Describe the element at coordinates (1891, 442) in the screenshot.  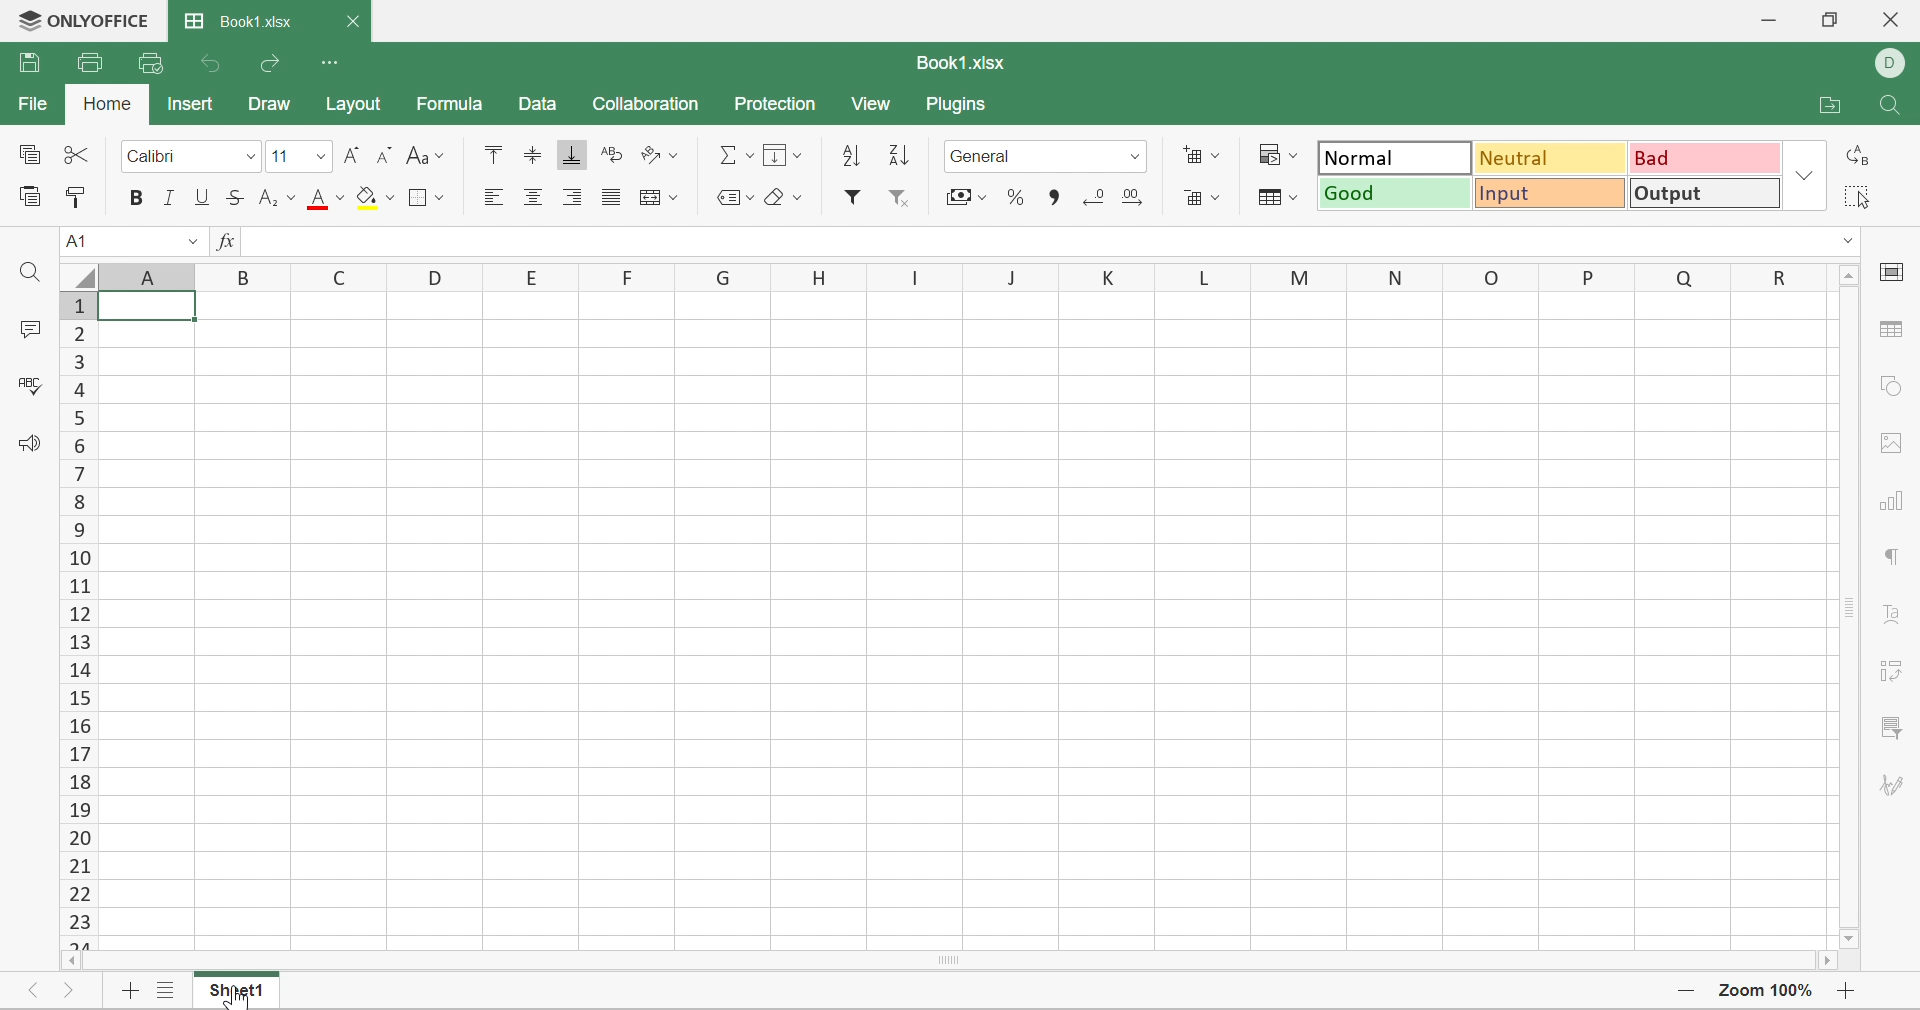
I see `Image settings` at that location.